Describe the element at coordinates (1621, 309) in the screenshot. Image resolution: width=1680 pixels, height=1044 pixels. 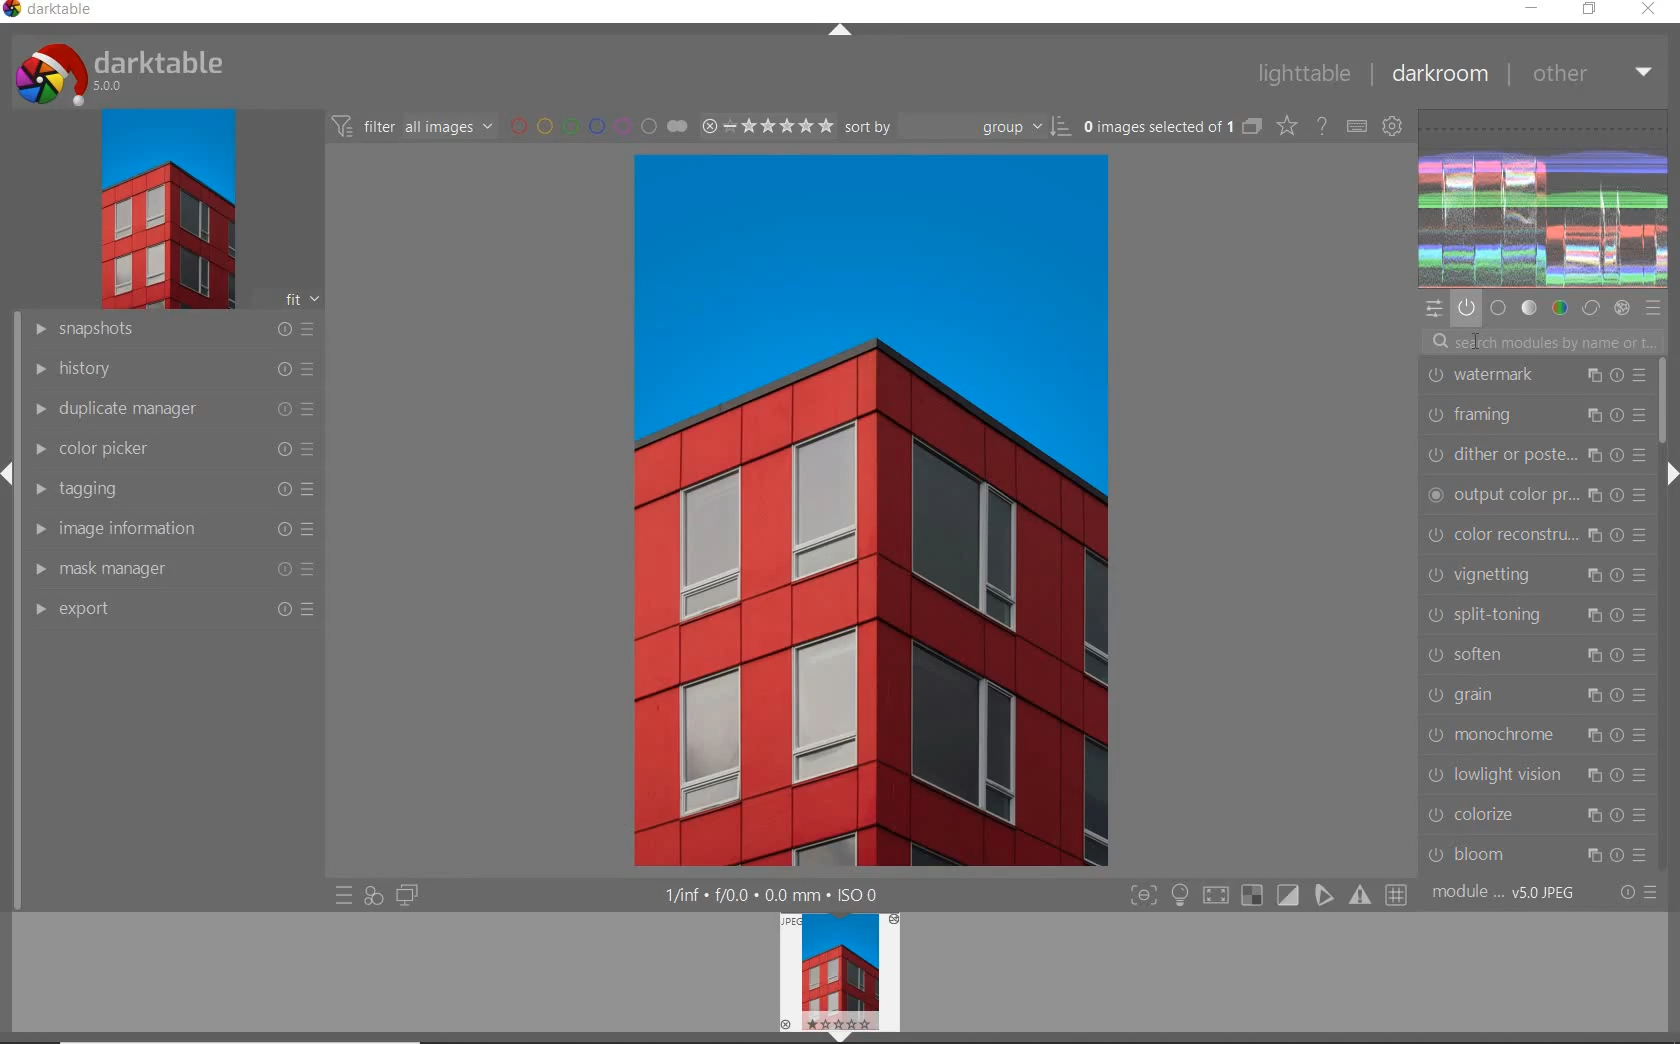
I see `effect` at that location.